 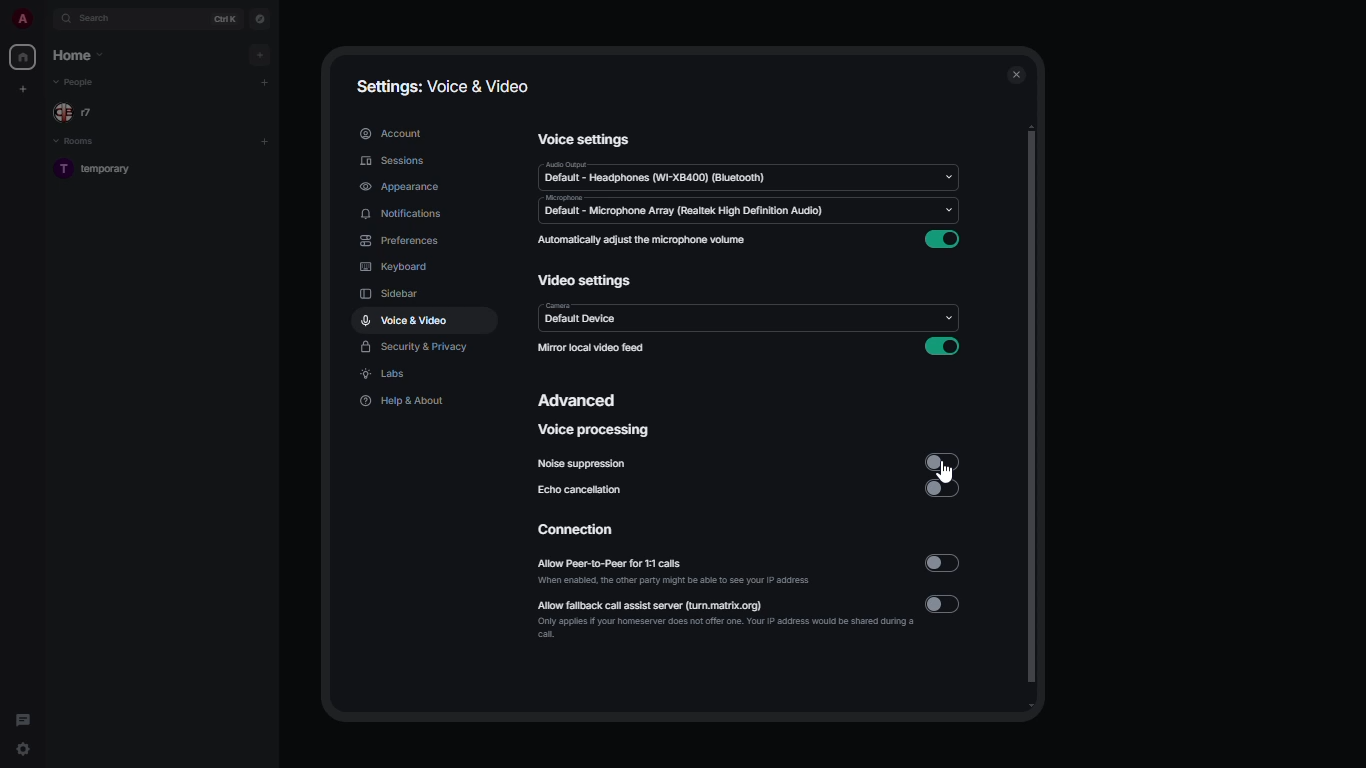 I want to click on add, so click(x=261, y=54).